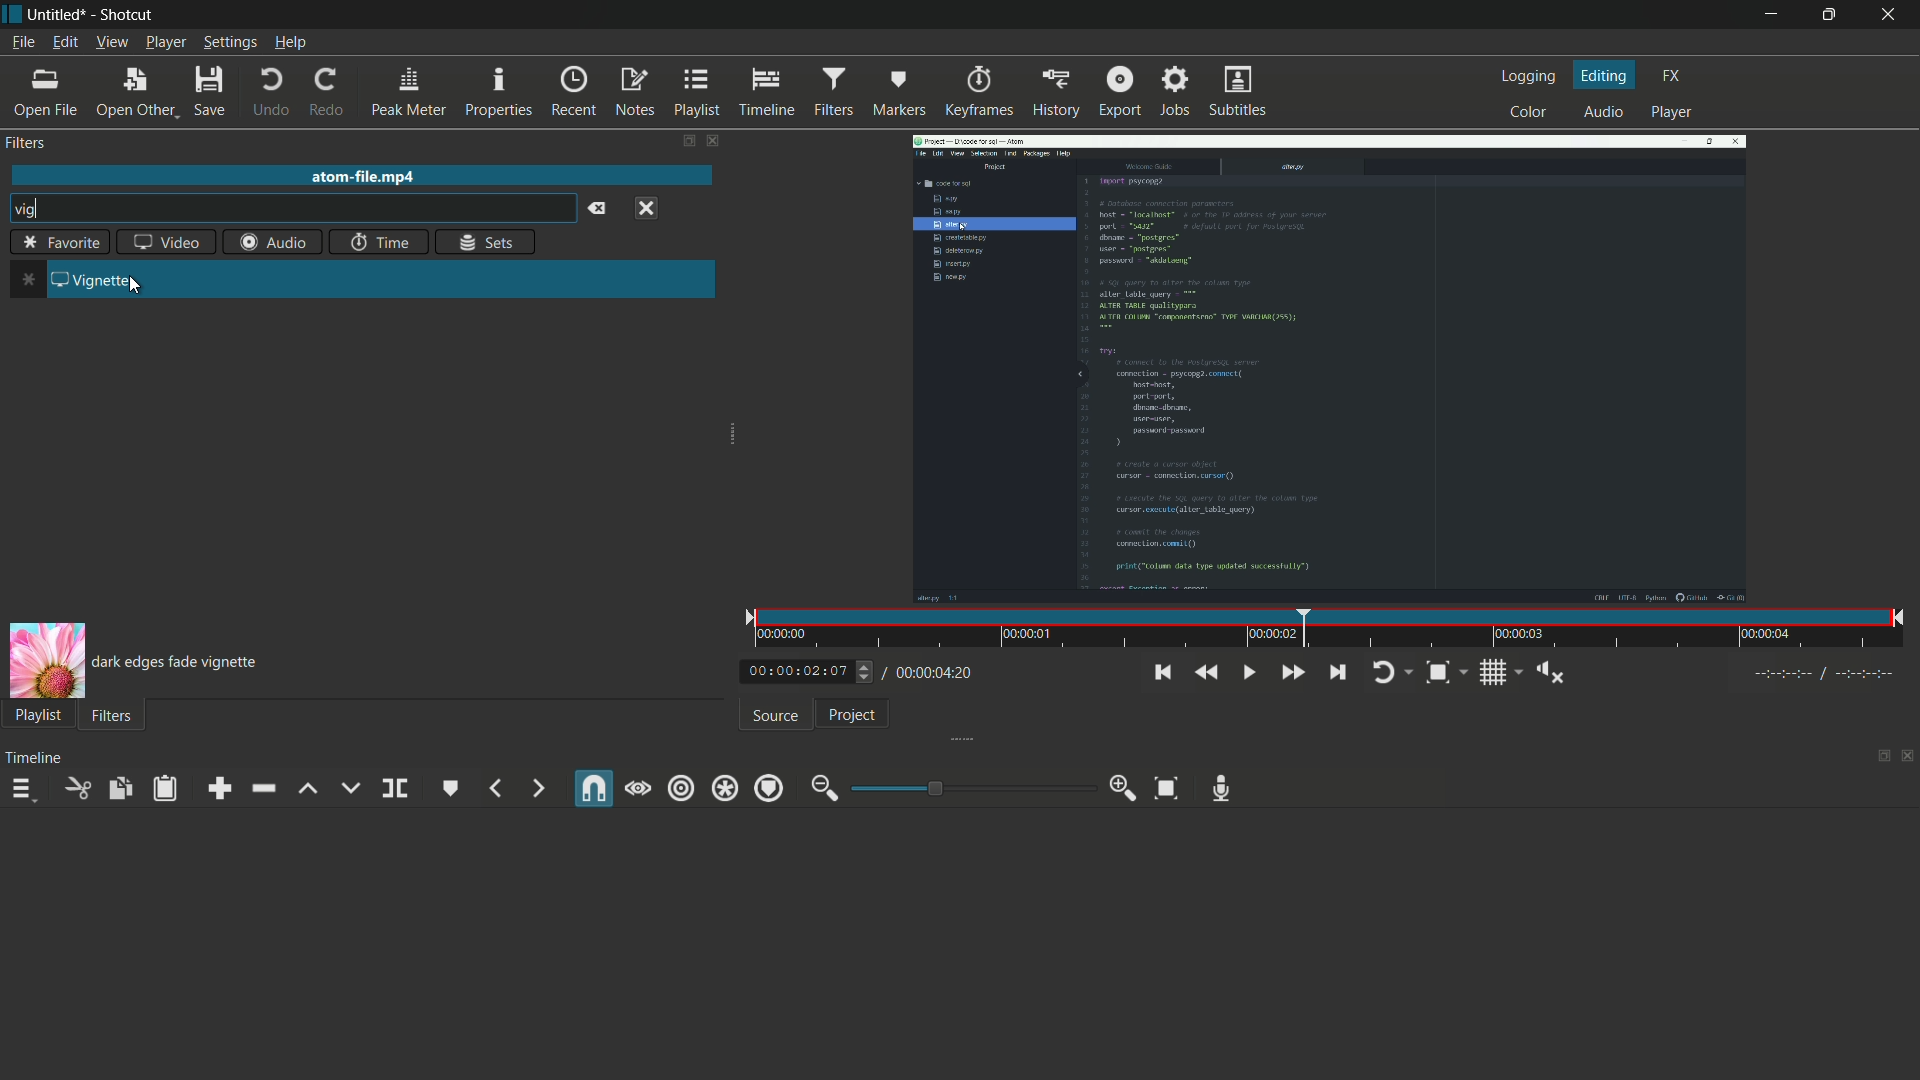 This screenshot has width=1920, height=1080. I want to click on close filters, so click(719, 142).